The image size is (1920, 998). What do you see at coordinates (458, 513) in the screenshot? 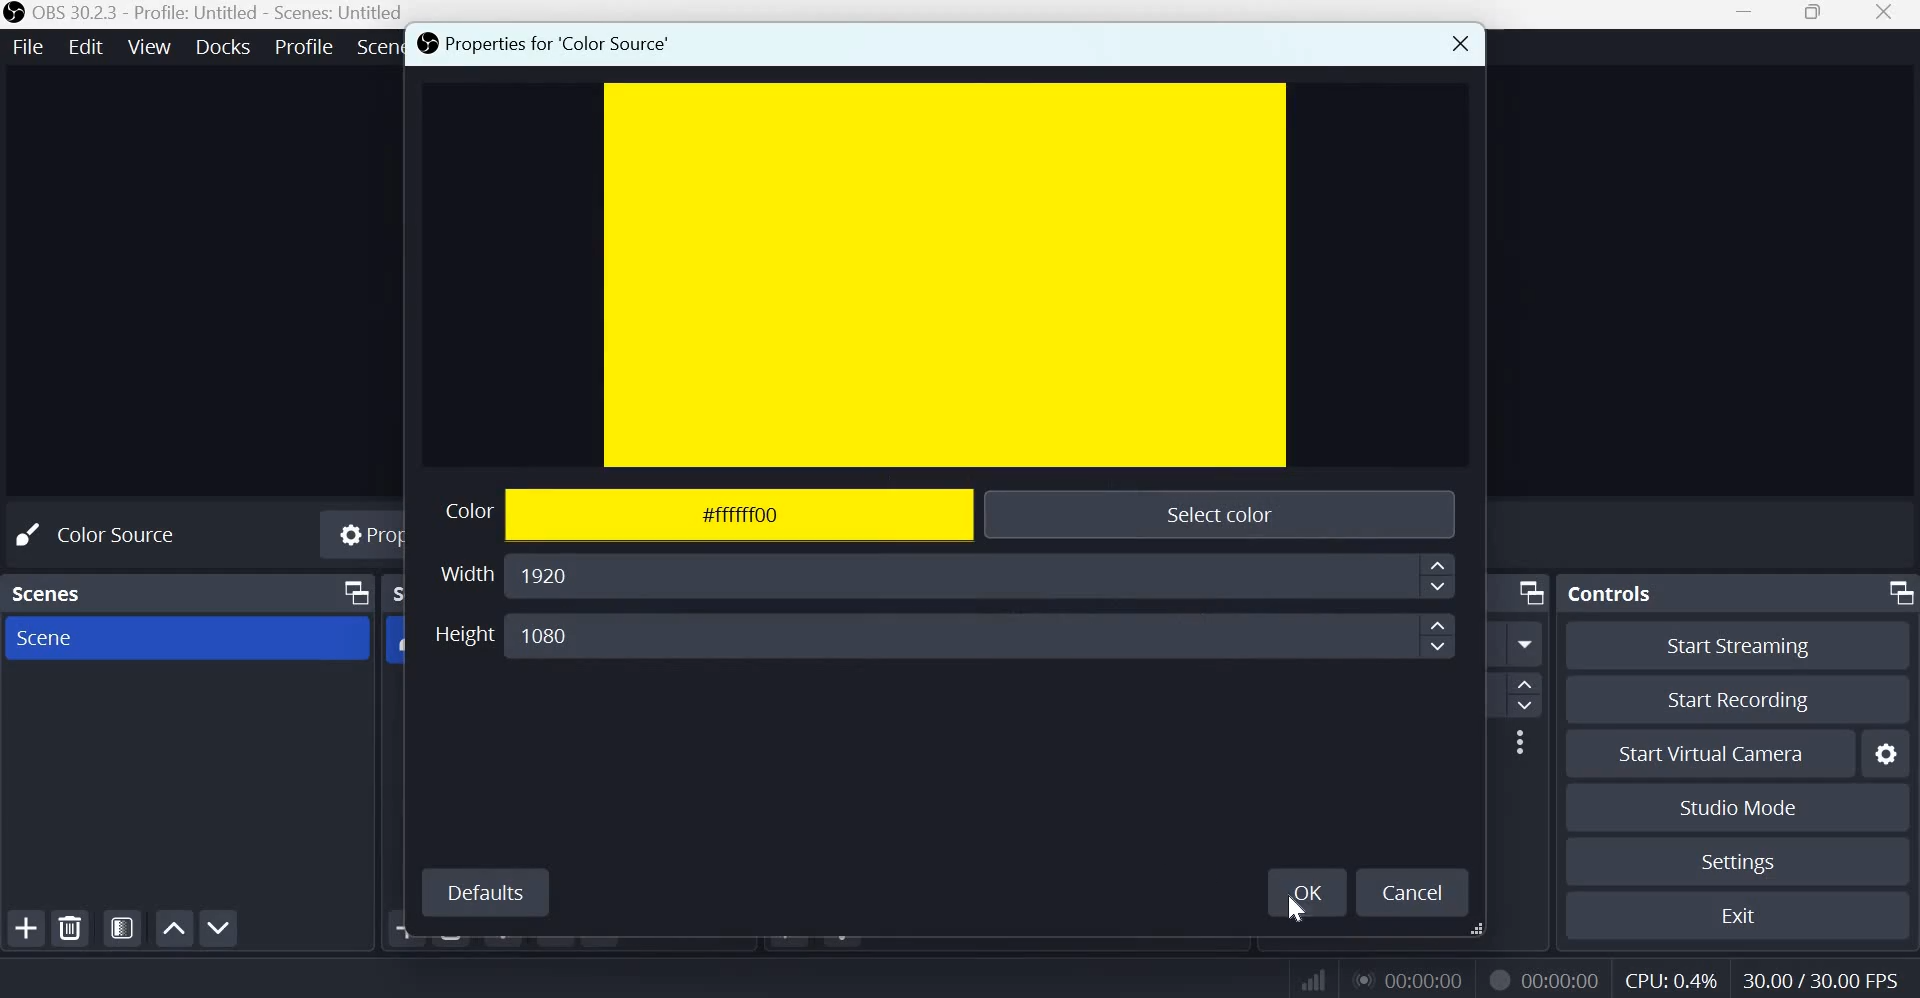
I see `Color` at bounding box center [458, 513].